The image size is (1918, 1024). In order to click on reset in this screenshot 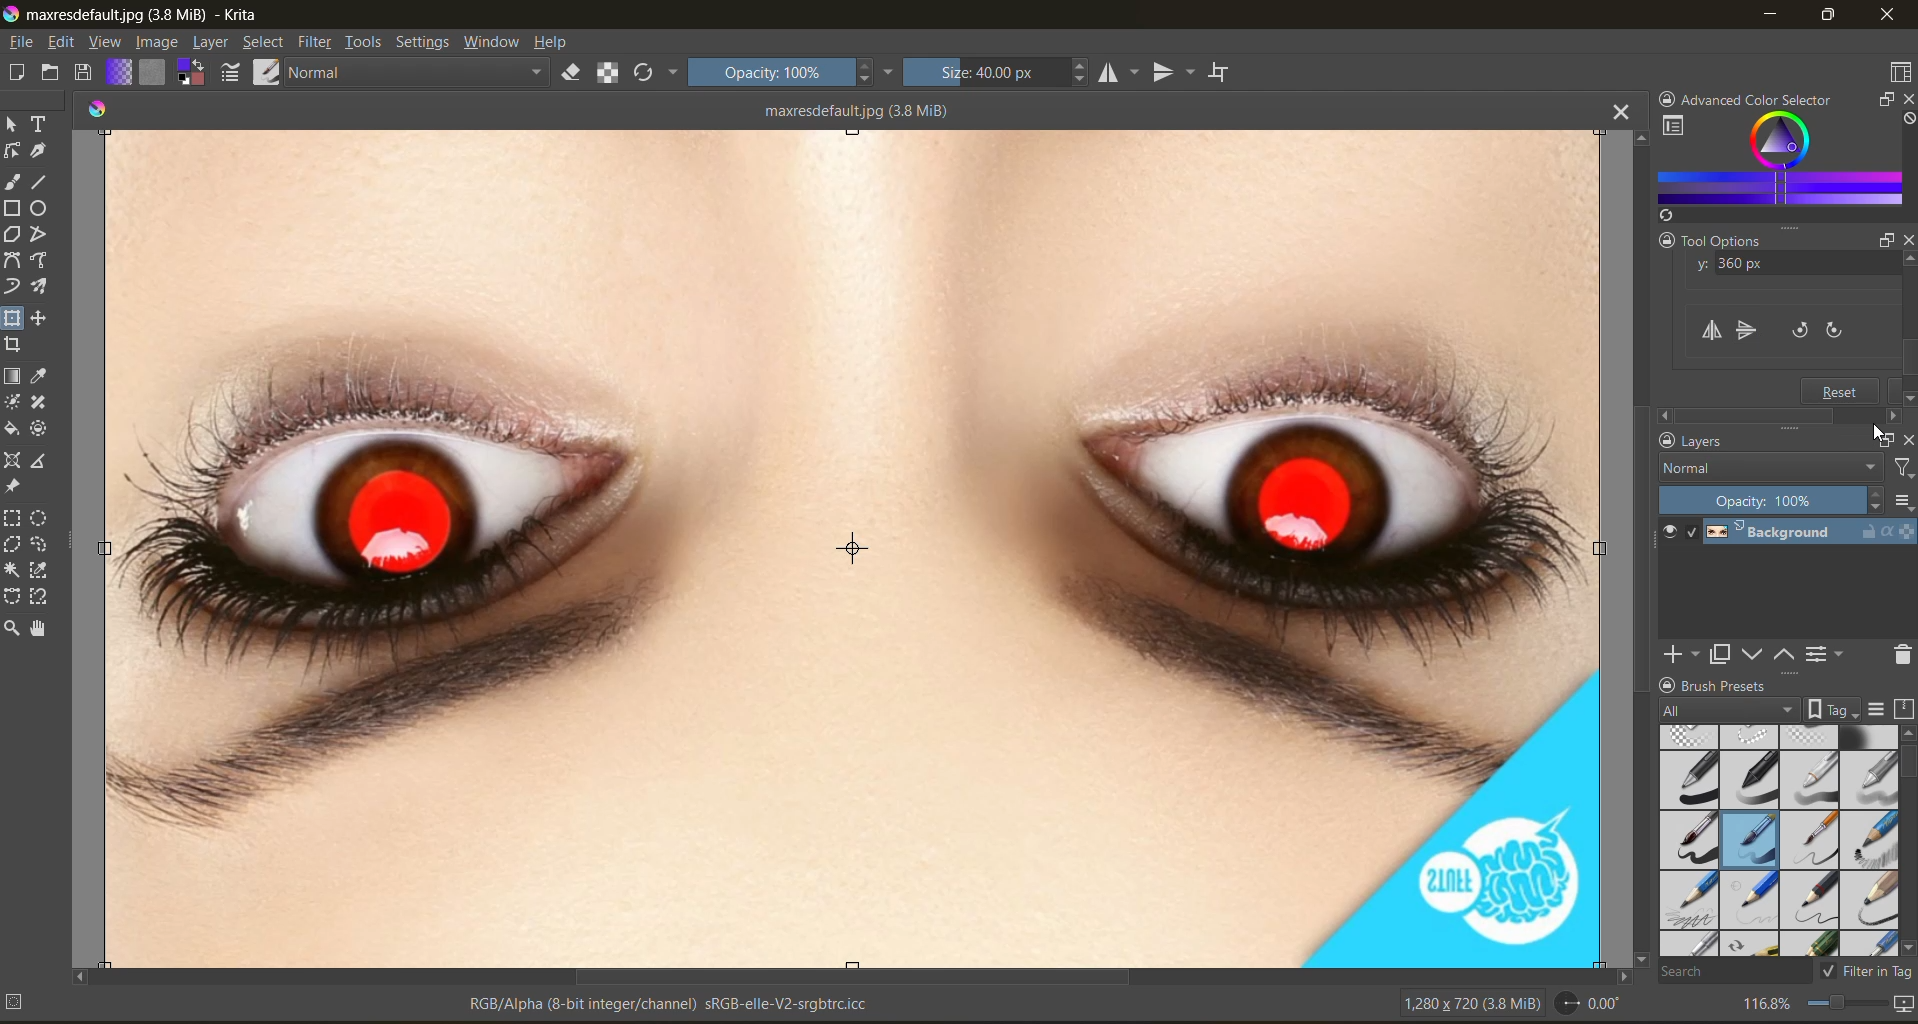, I will do `click(1847, 397)`.